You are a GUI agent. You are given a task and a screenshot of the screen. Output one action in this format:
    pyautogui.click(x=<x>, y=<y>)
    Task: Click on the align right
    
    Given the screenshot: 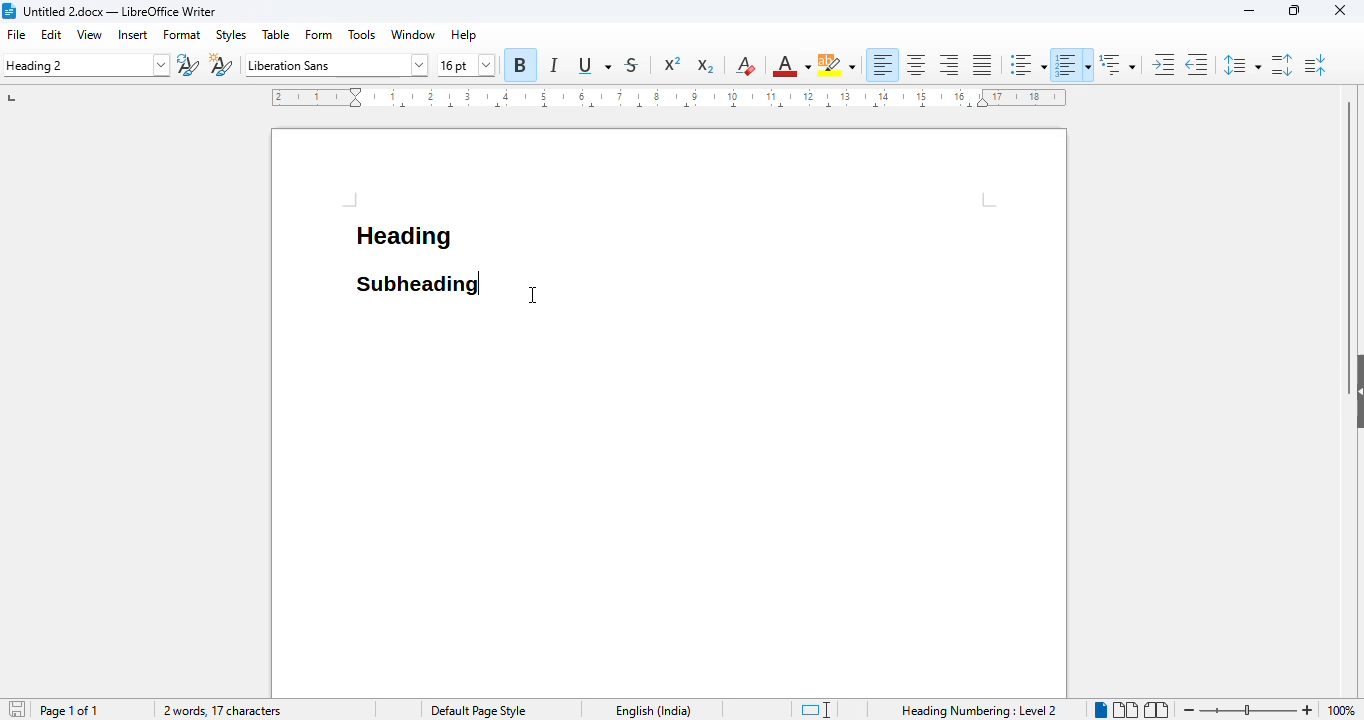 What is the action you would take?
    pyautogui.click(x=948, y=65)
    